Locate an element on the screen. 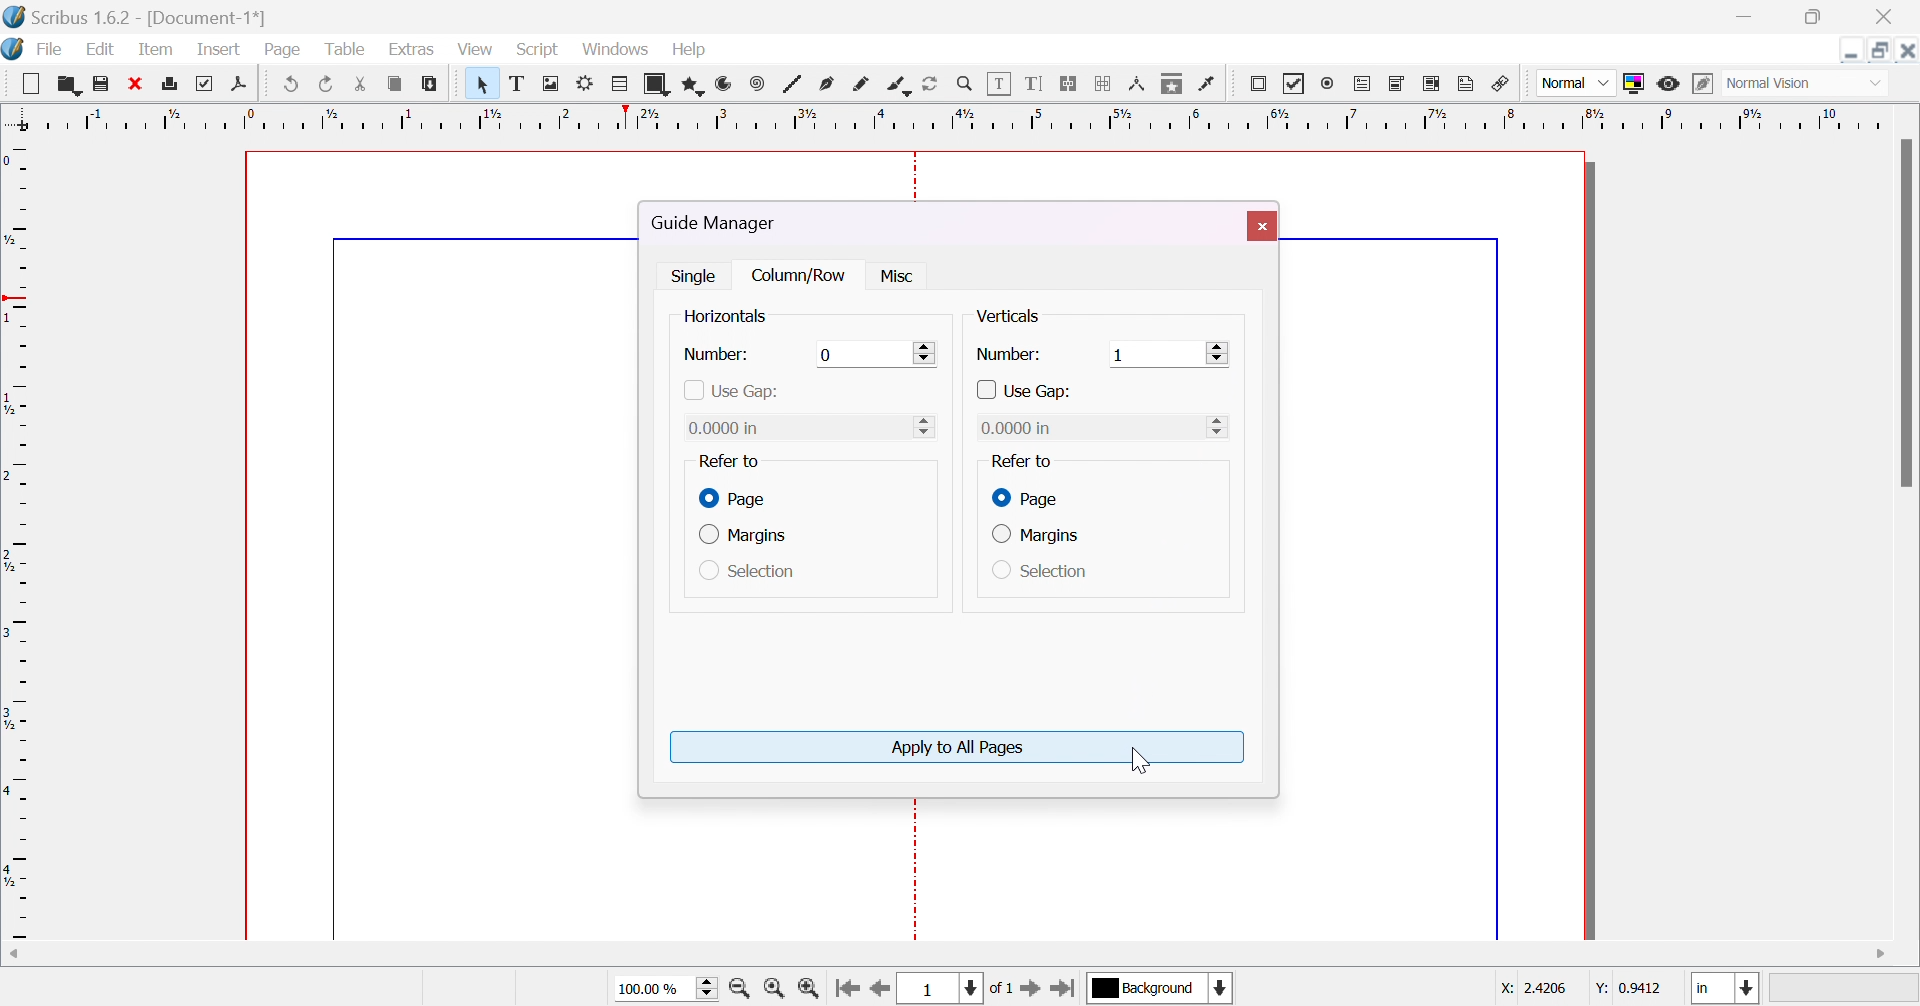 The image size is (1920, 1006). Msc is located at coordinates (894, 277).